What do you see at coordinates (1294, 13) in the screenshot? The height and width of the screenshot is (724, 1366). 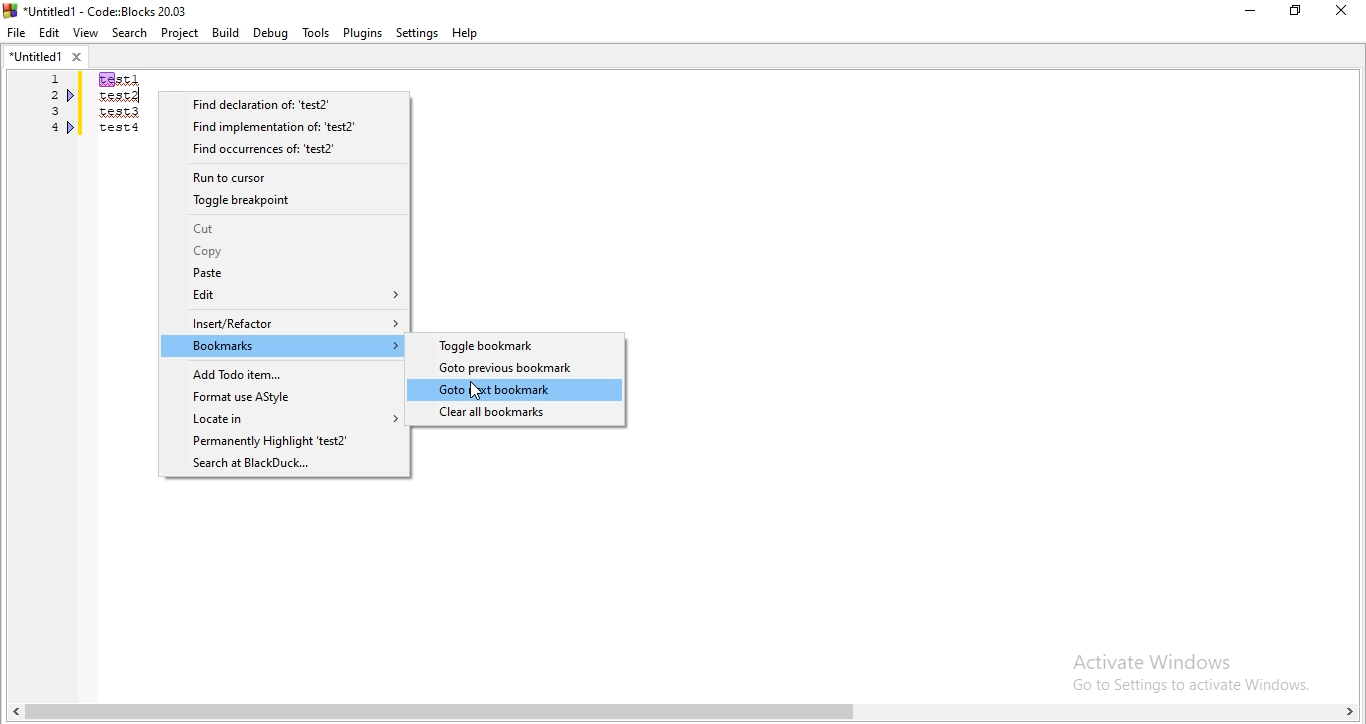 I see `Restore` at bounding box center [1294, 13].